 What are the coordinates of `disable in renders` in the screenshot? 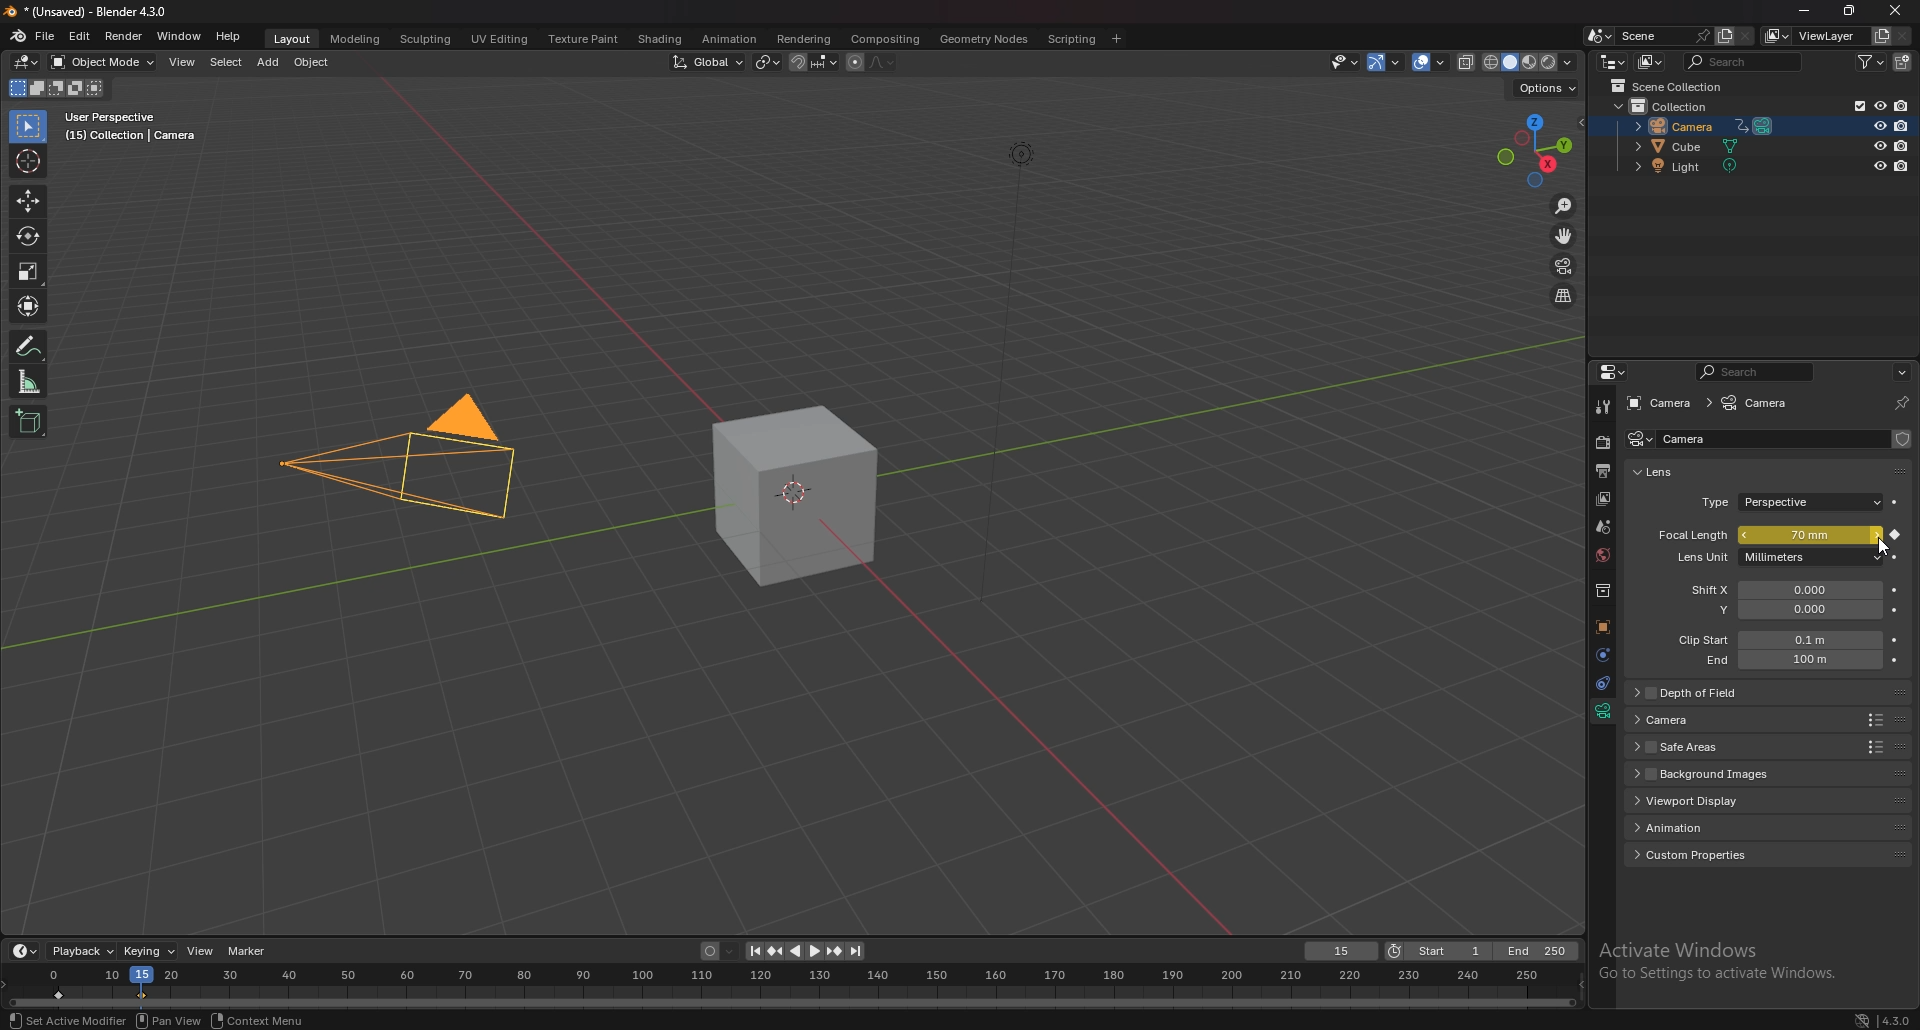 It's located at (1900, 126).